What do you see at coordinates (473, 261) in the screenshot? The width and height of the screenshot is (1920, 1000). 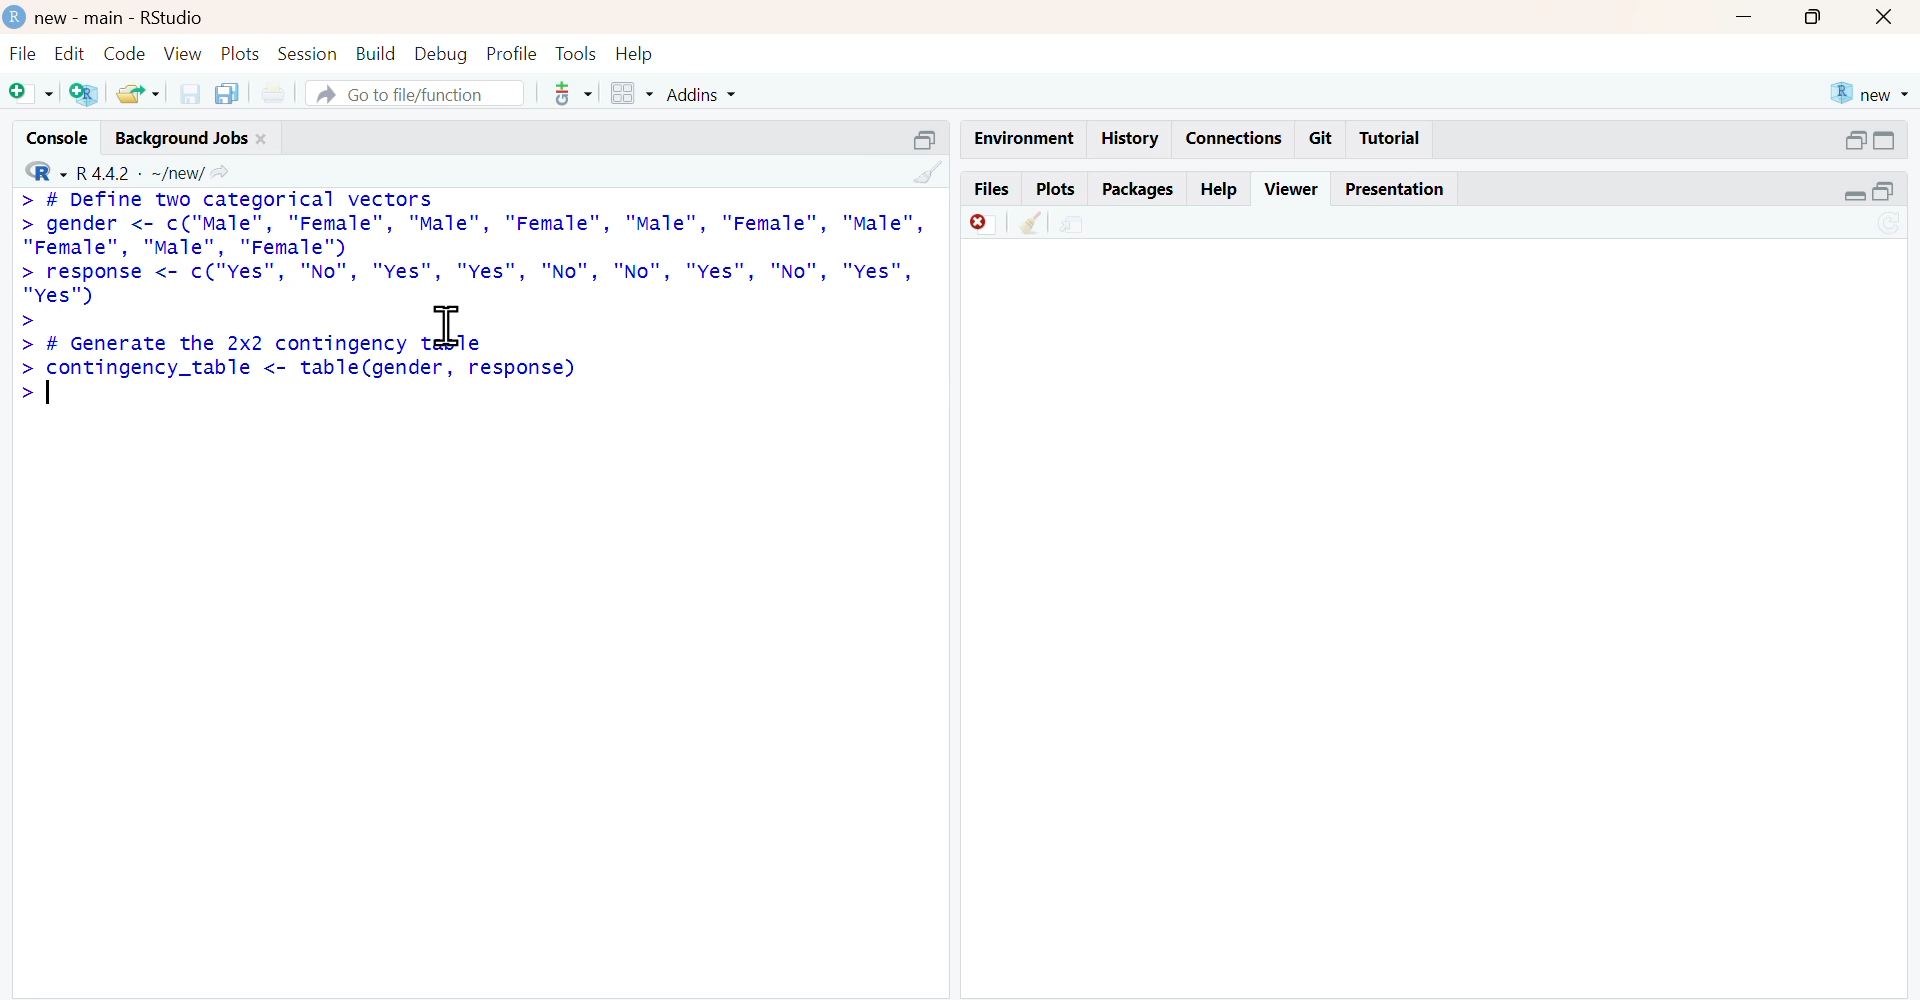 I see `> # Define two categorical vectors> gender <- c("Male", "Female", "Male", "Female", "Male", "Female", "Male","Female", "Male", "Female")> response <- c("Yes", "No", "ves", "Yes", "No", "No", "Yes", "No", "ves","Yes">` at bounding box center [473, 261].